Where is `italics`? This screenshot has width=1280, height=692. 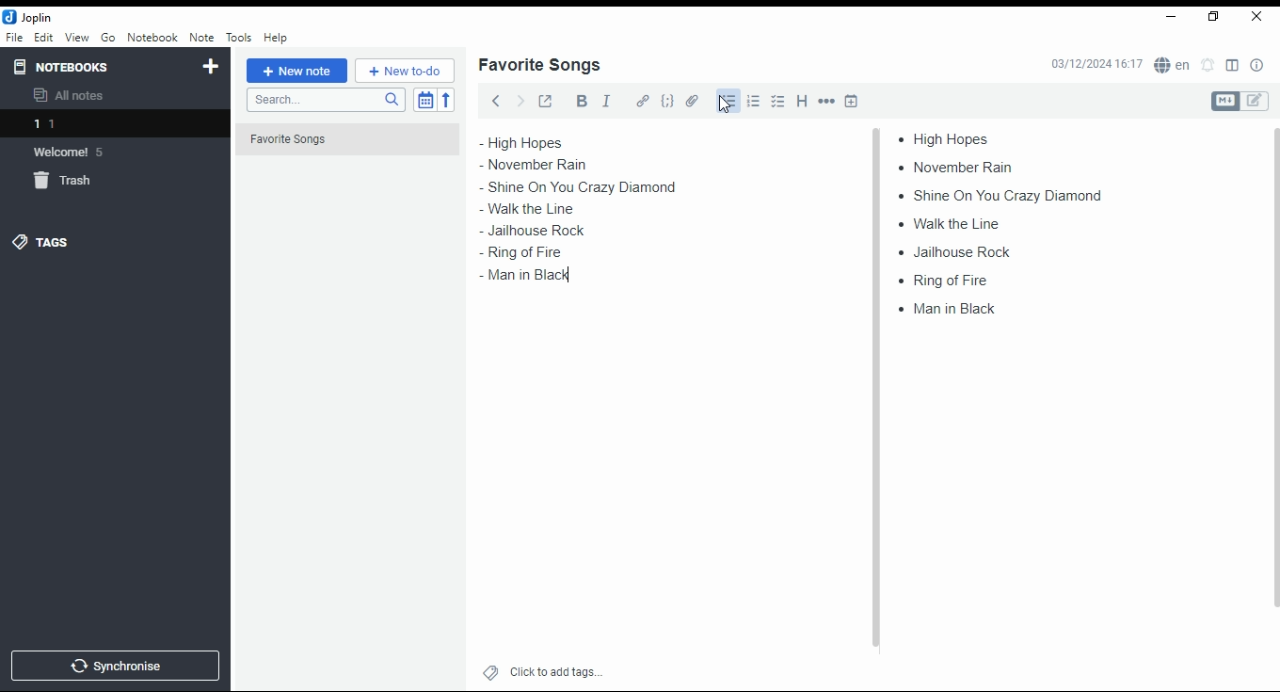 italics is located at coordinates (606, 100).